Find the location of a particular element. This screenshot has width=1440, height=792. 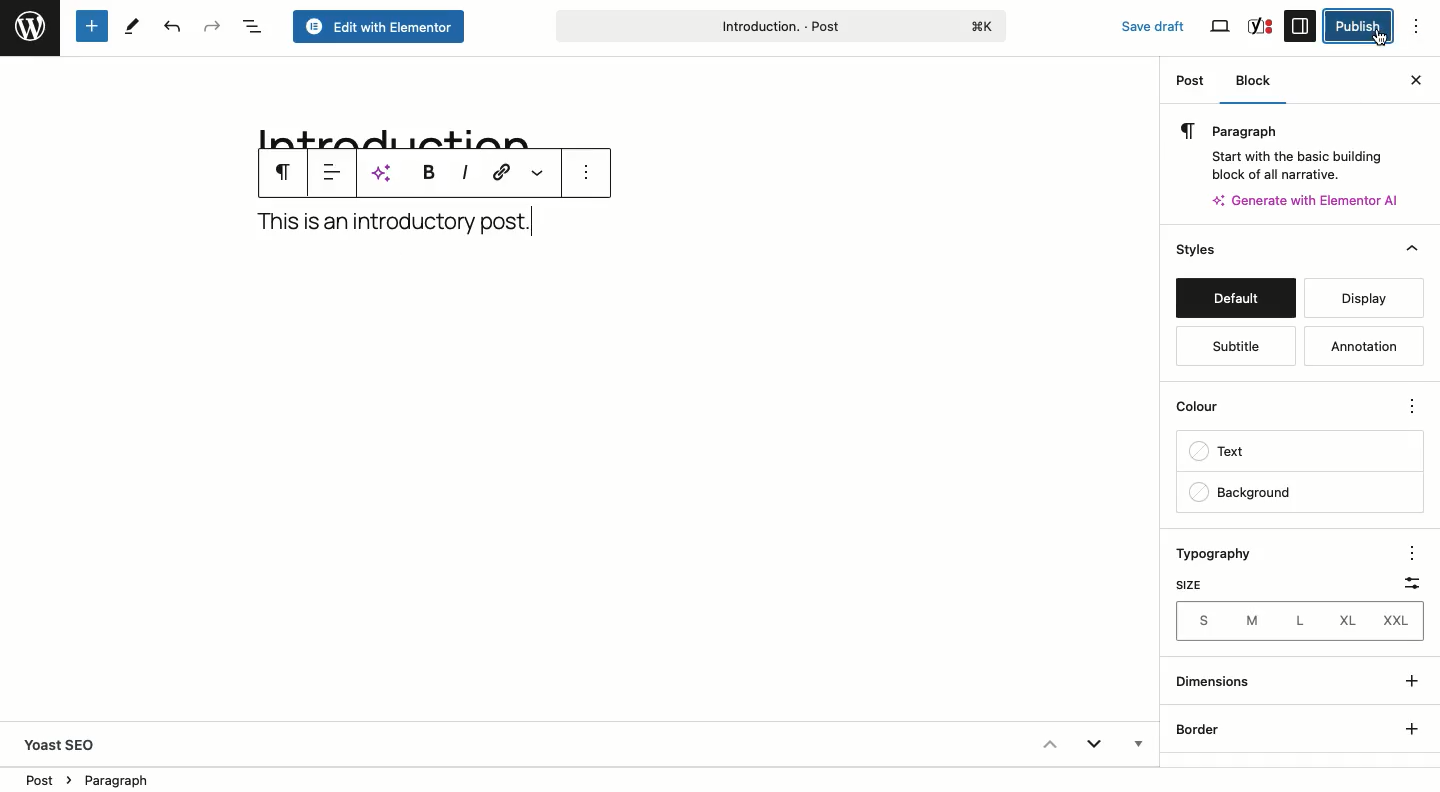

Collapse is located at coordinates (1412, 249).